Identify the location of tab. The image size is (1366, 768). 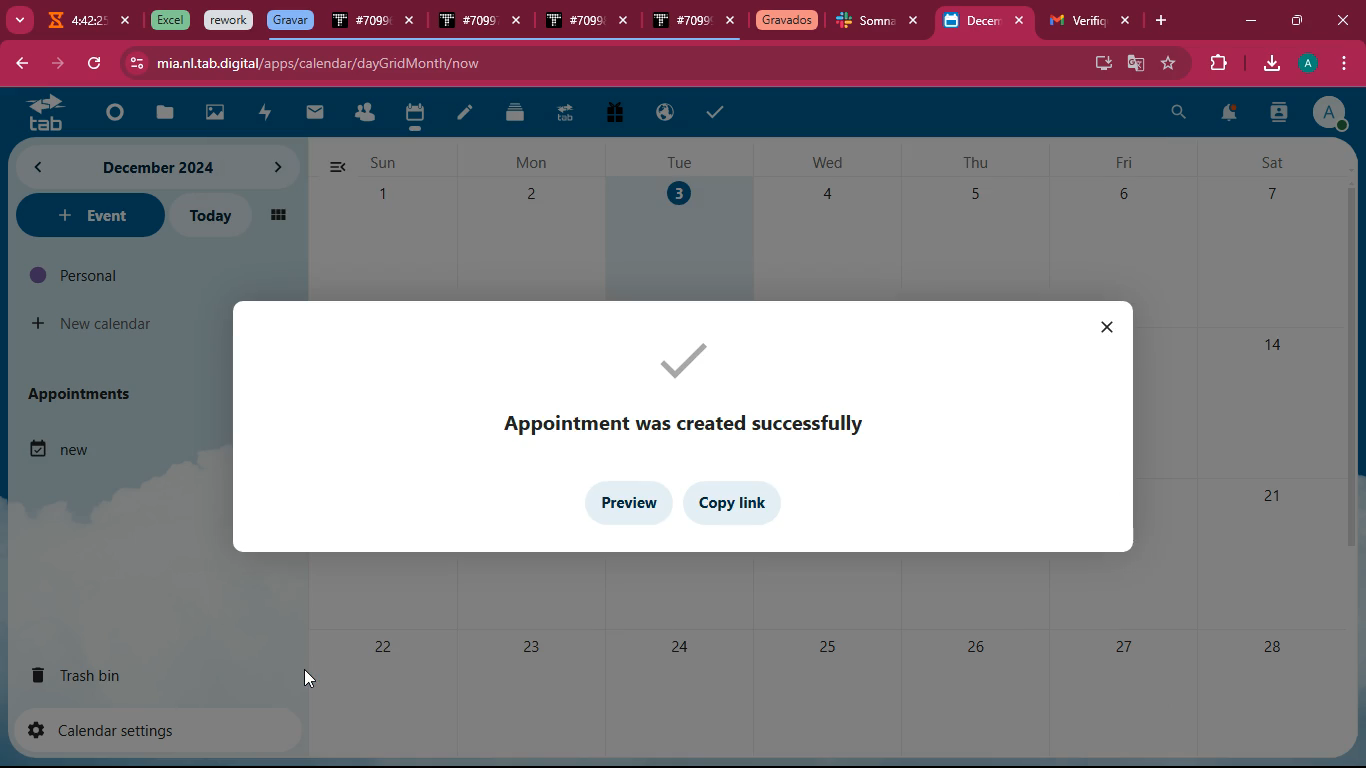
(564, 116).